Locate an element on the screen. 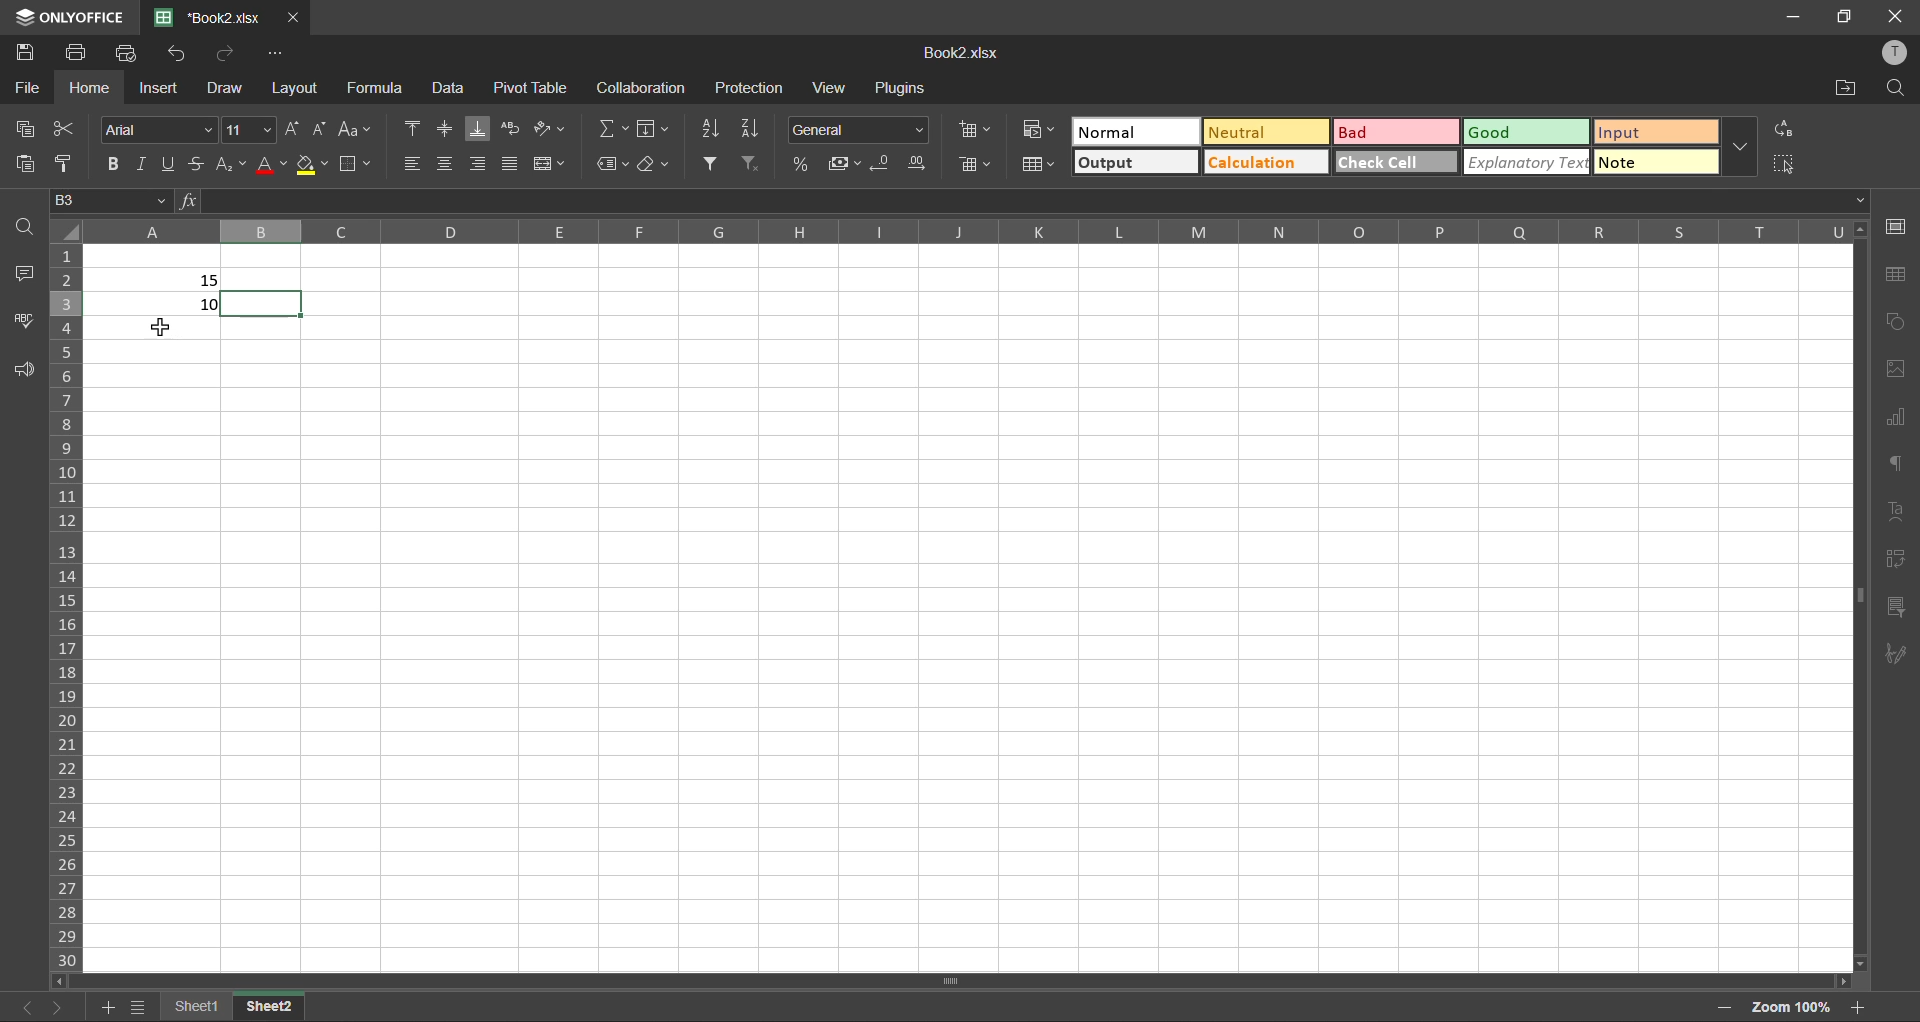 This screenshot has width=1920, height=1022. minimize is located at coordinates (1790, 15).